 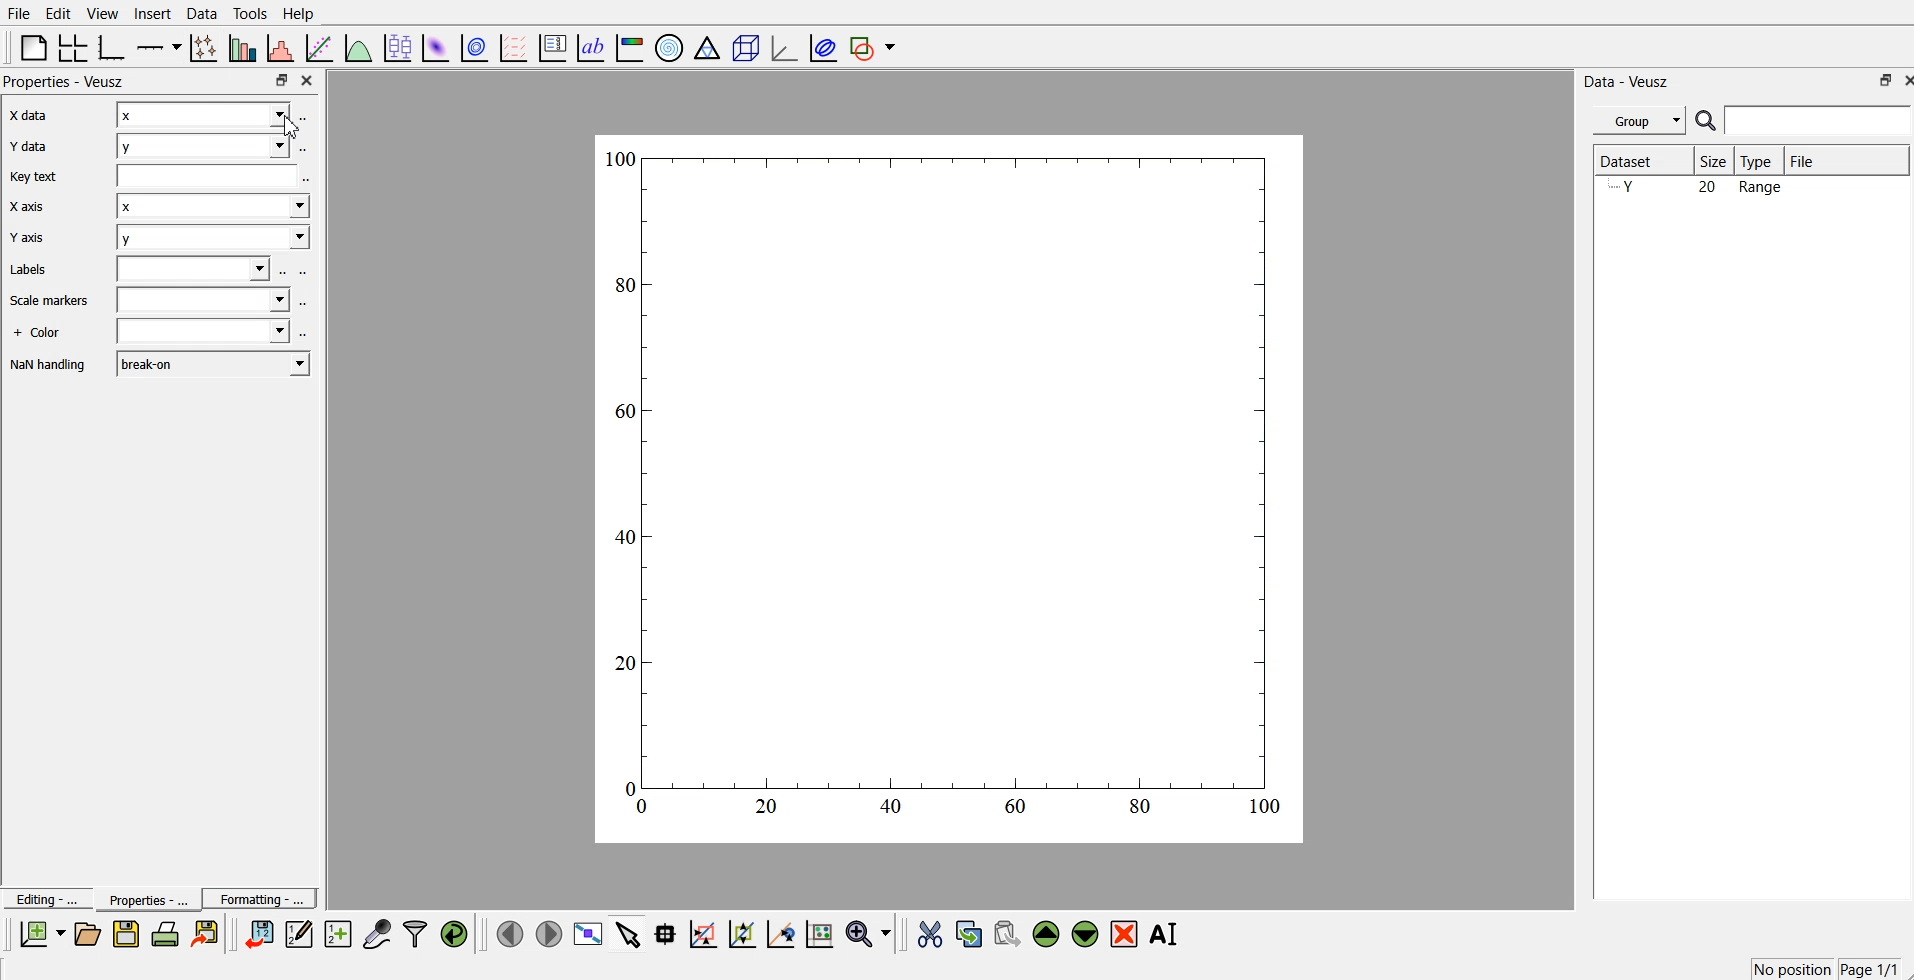 I want to click on Export to graphics format, so click(x=209, y=935).